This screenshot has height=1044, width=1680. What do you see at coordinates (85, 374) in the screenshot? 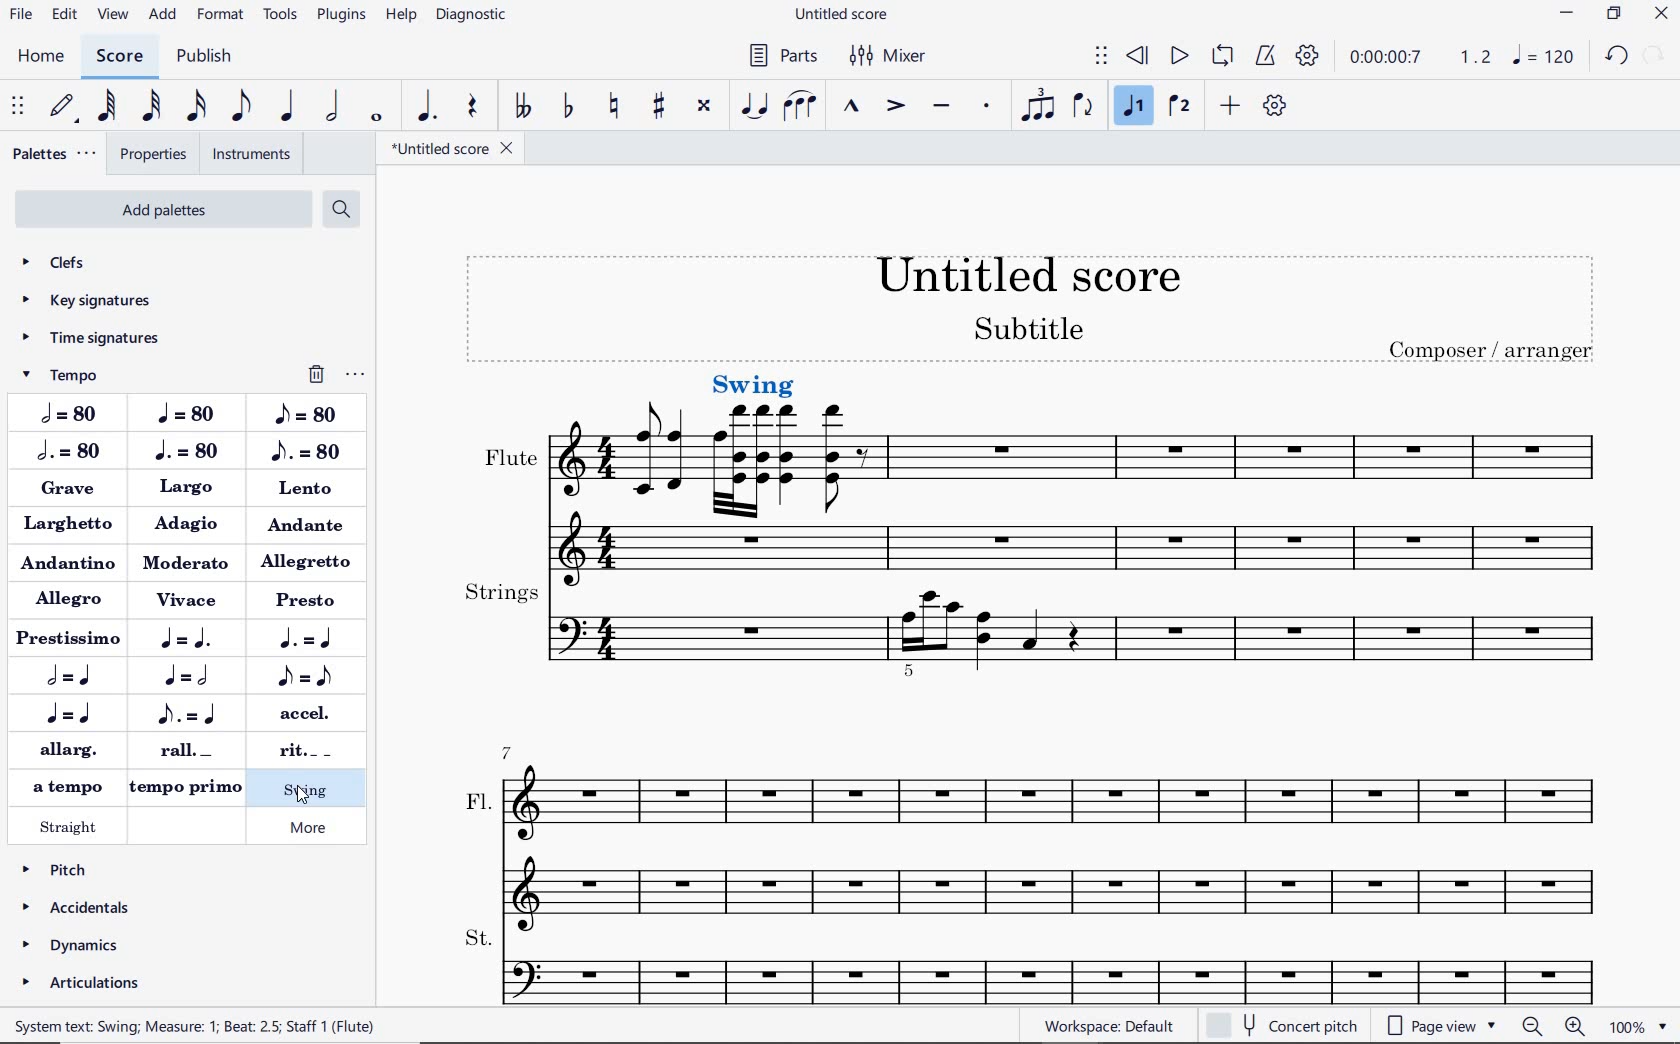
I see `tempo` at bounding box center [85, 374].